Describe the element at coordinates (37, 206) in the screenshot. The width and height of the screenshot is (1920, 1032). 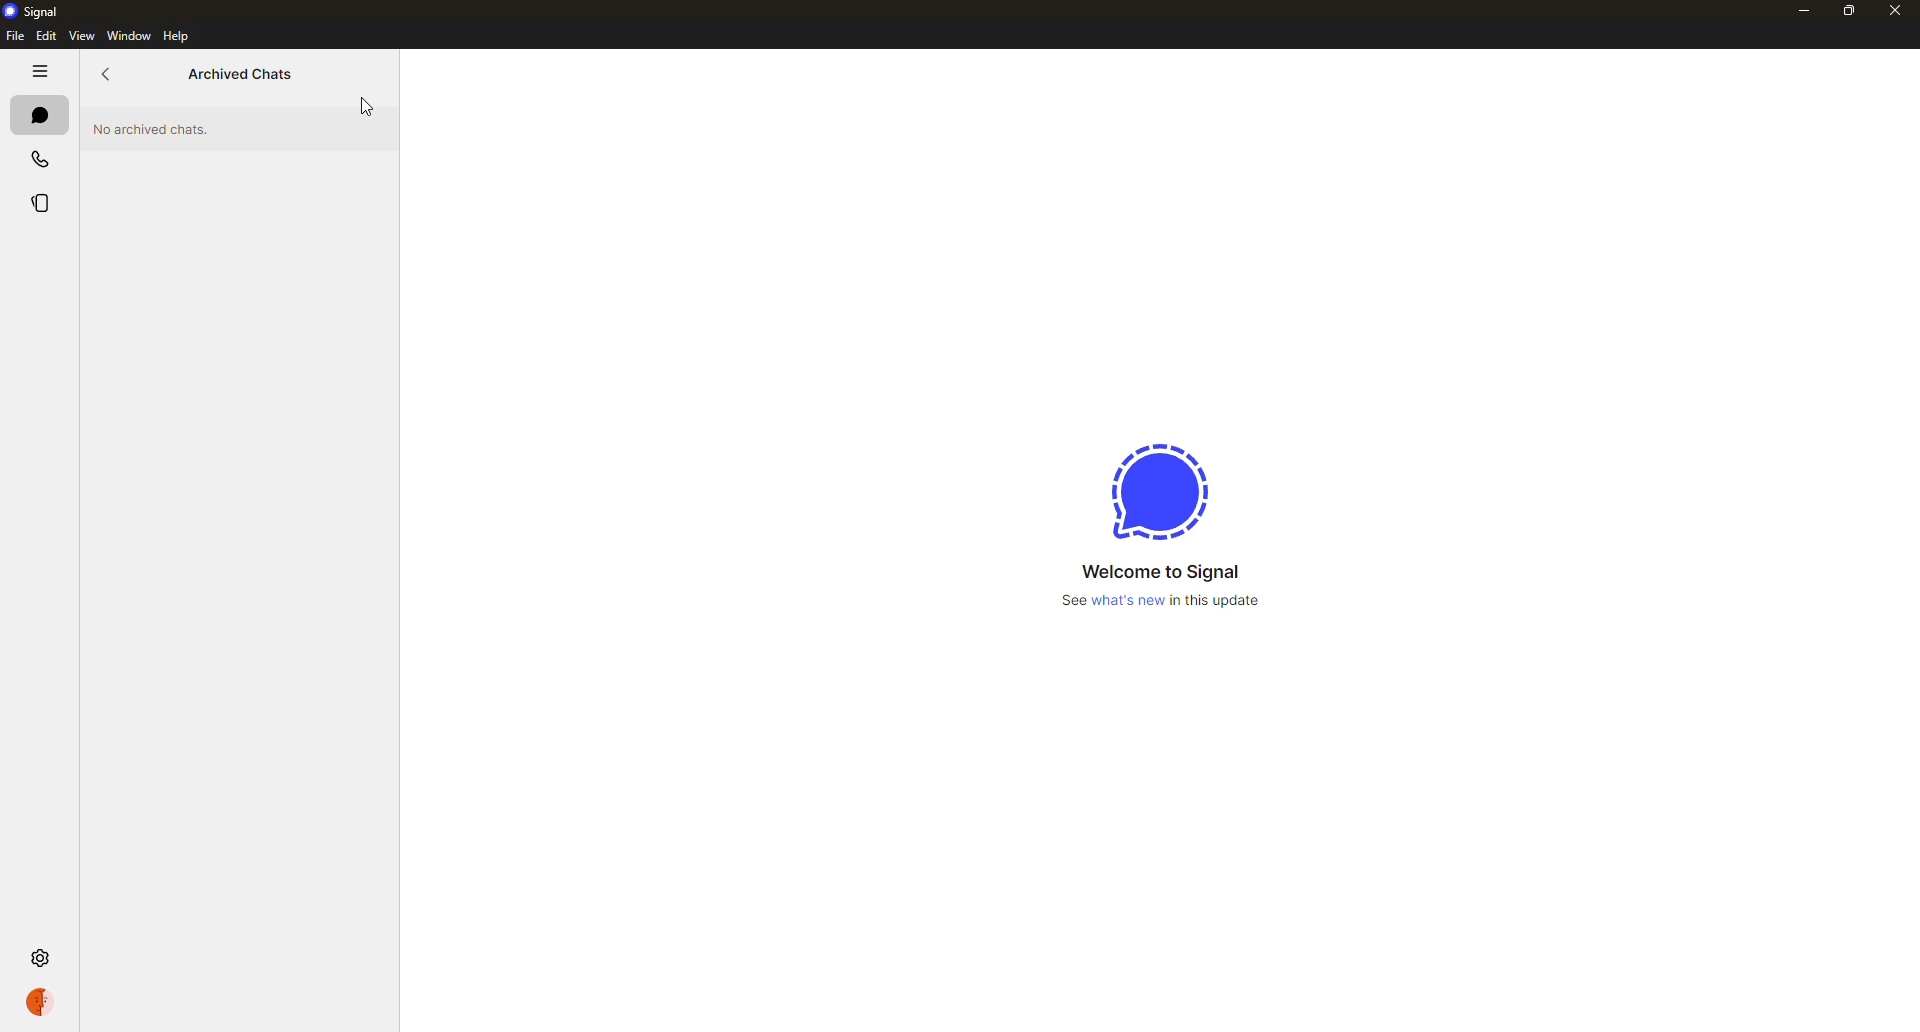
I see `stories` at that location.